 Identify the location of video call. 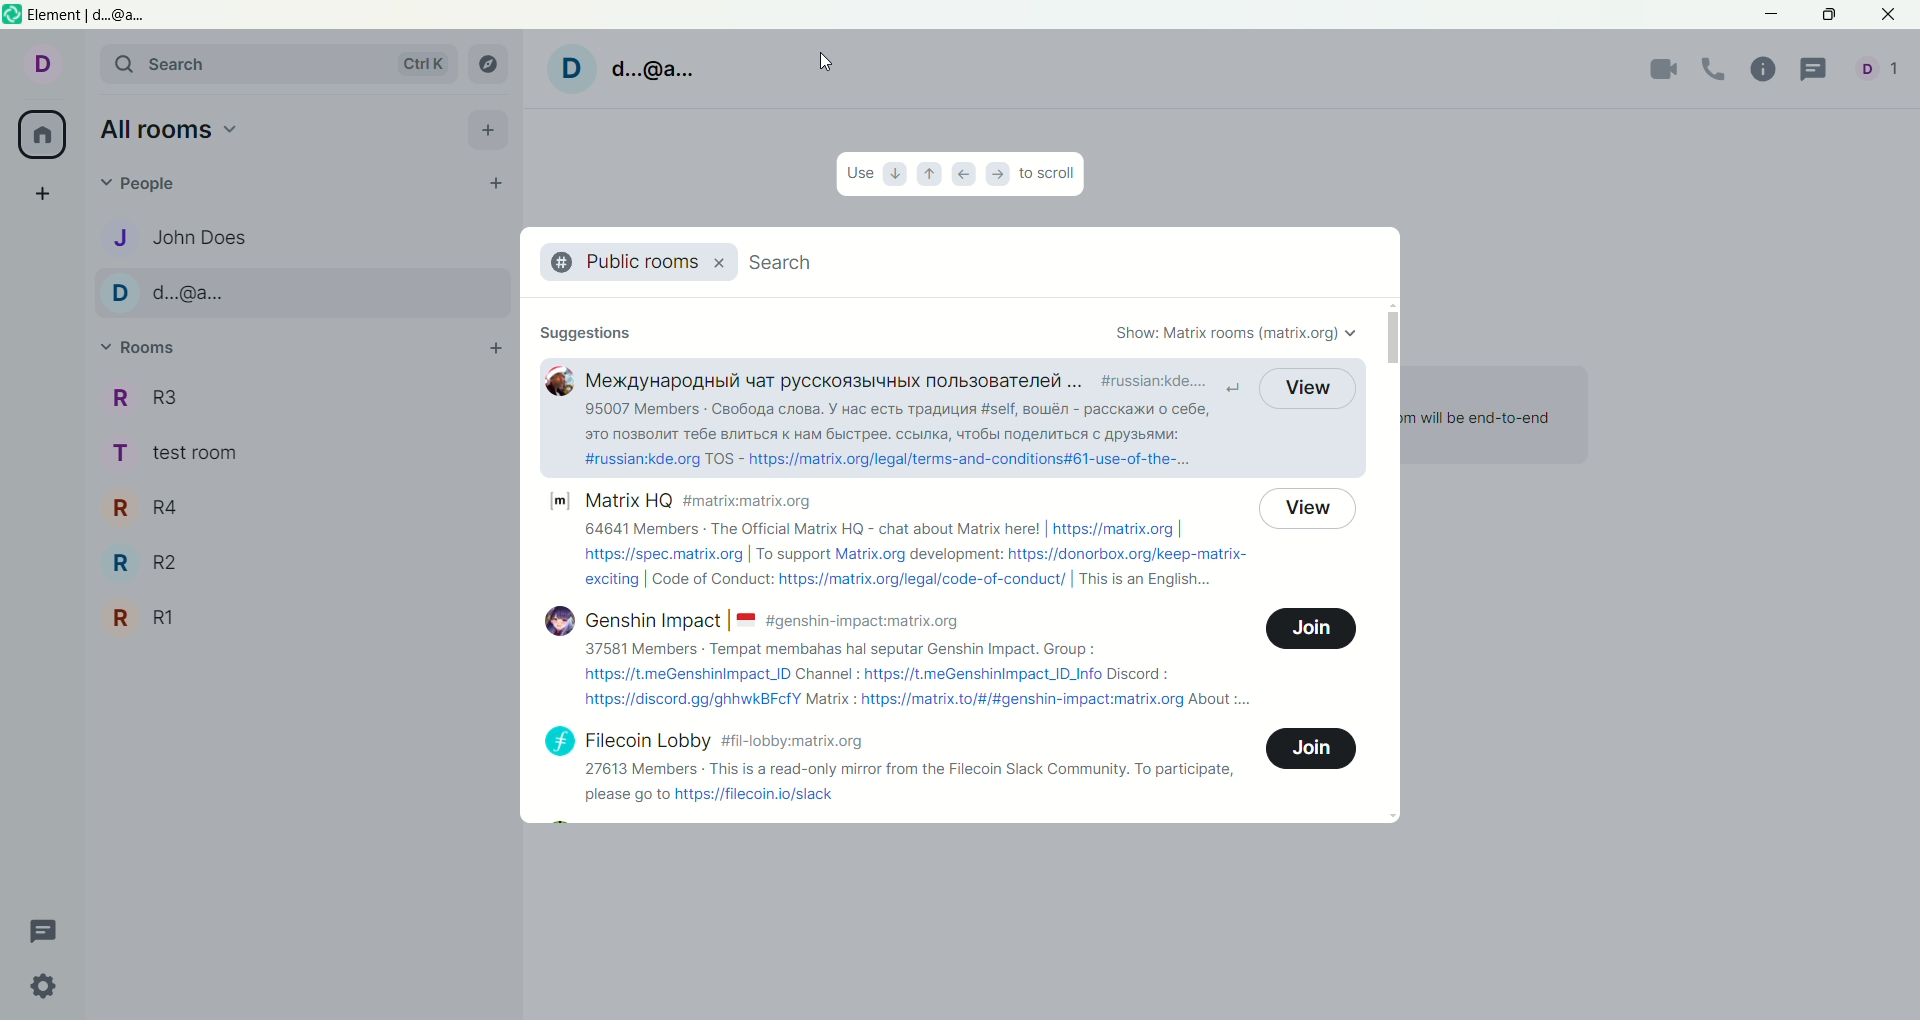
(1657, 71).